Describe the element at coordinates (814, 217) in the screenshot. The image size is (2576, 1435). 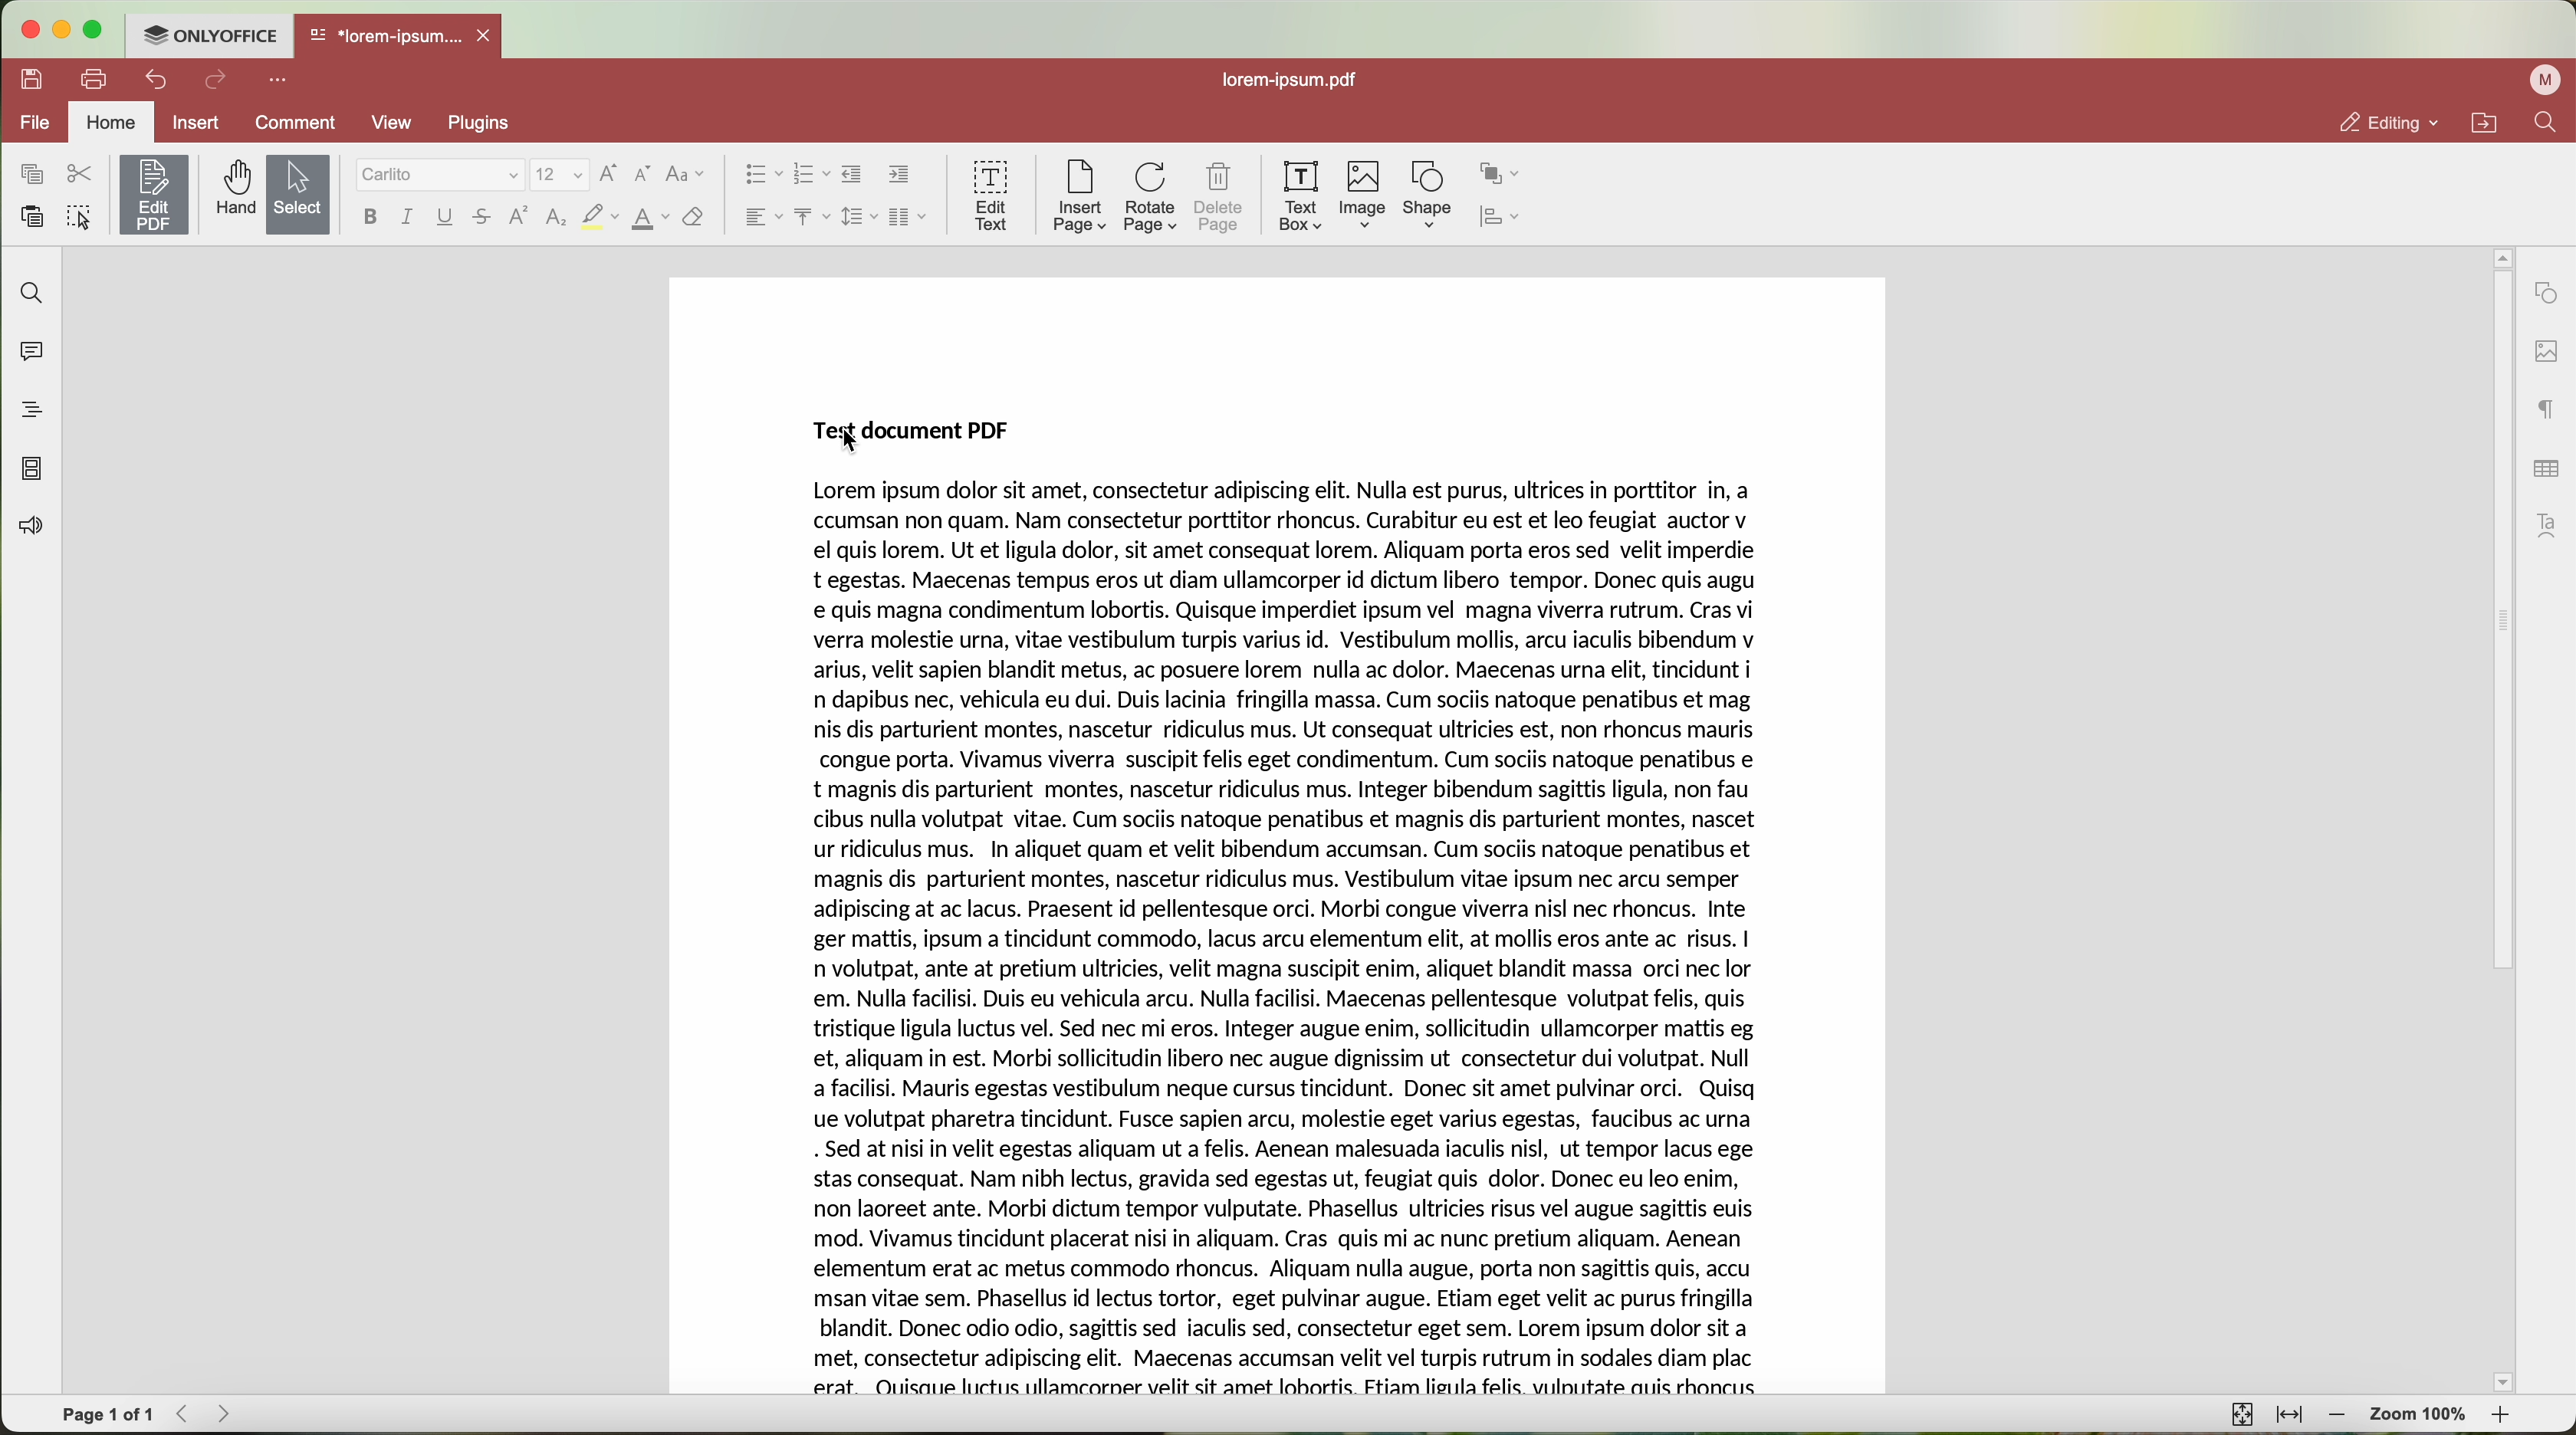
I see `vertical align` at that location.